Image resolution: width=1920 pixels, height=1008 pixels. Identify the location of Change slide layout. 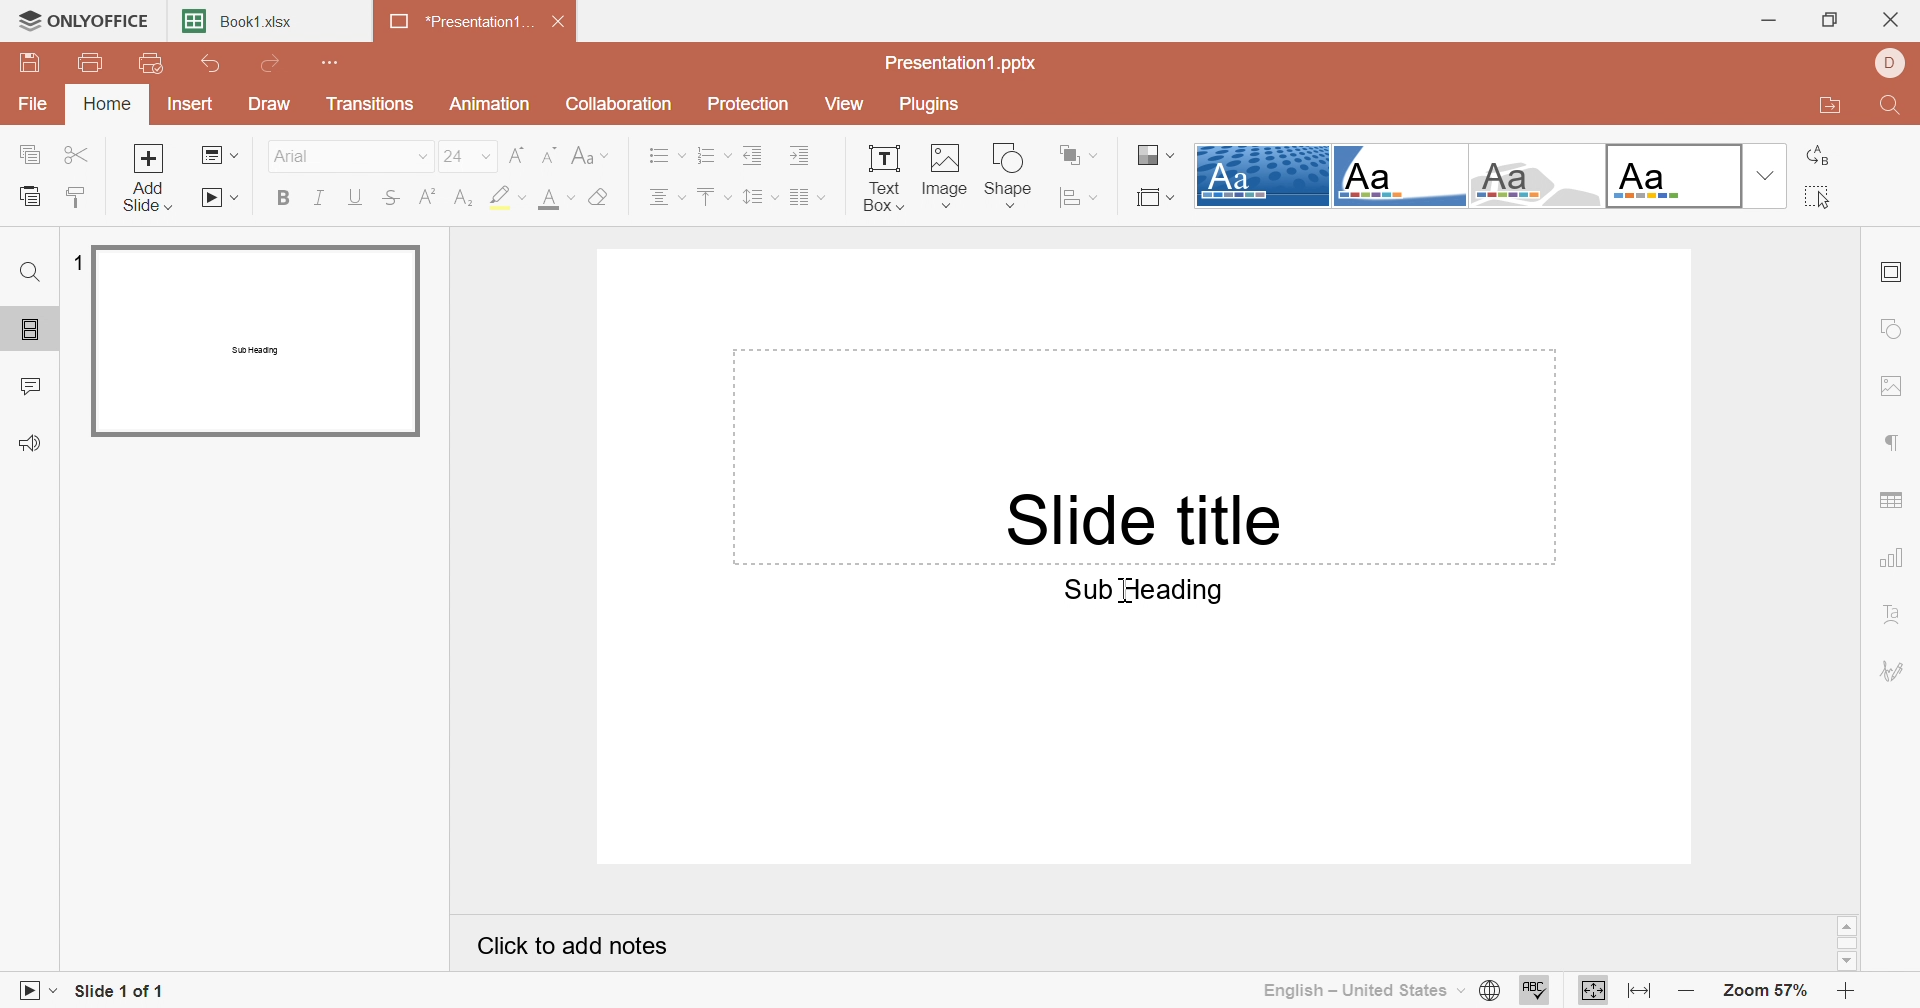
(217, 157).